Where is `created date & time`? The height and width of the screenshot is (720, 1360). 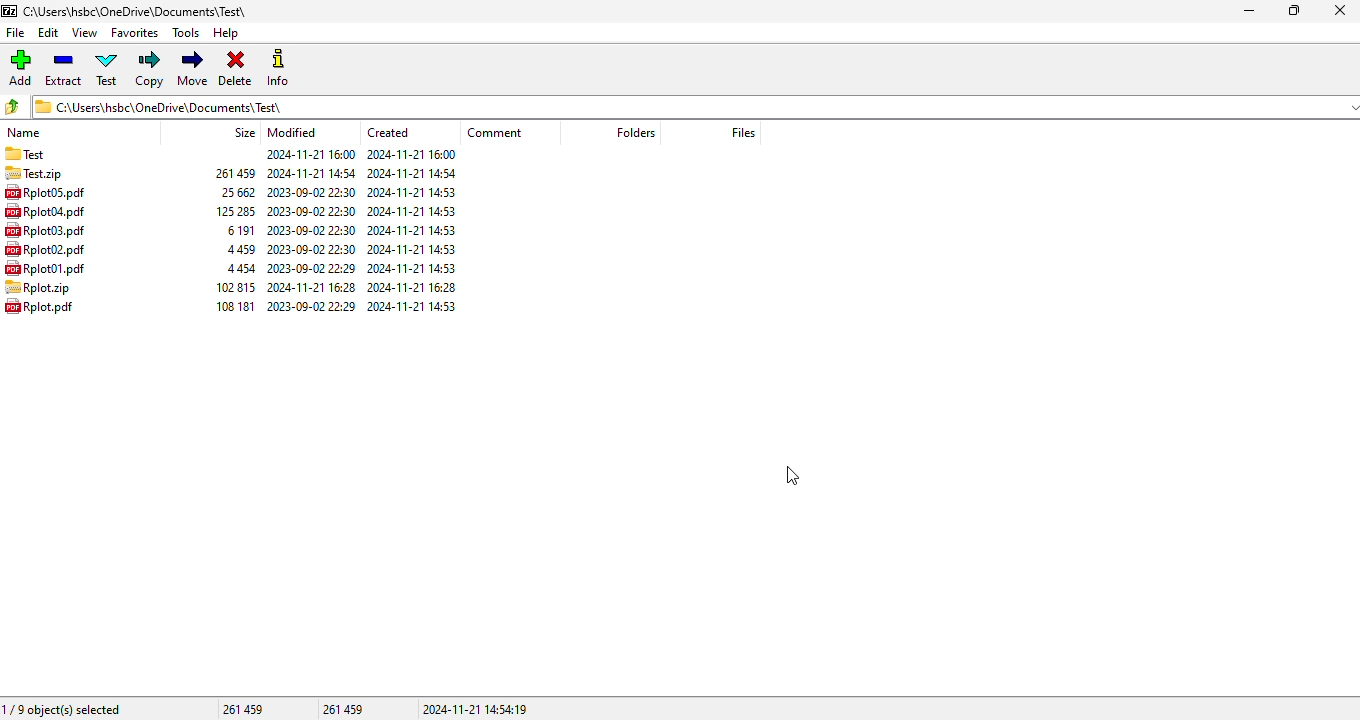 created date & time is located at coordinates (412, 250).